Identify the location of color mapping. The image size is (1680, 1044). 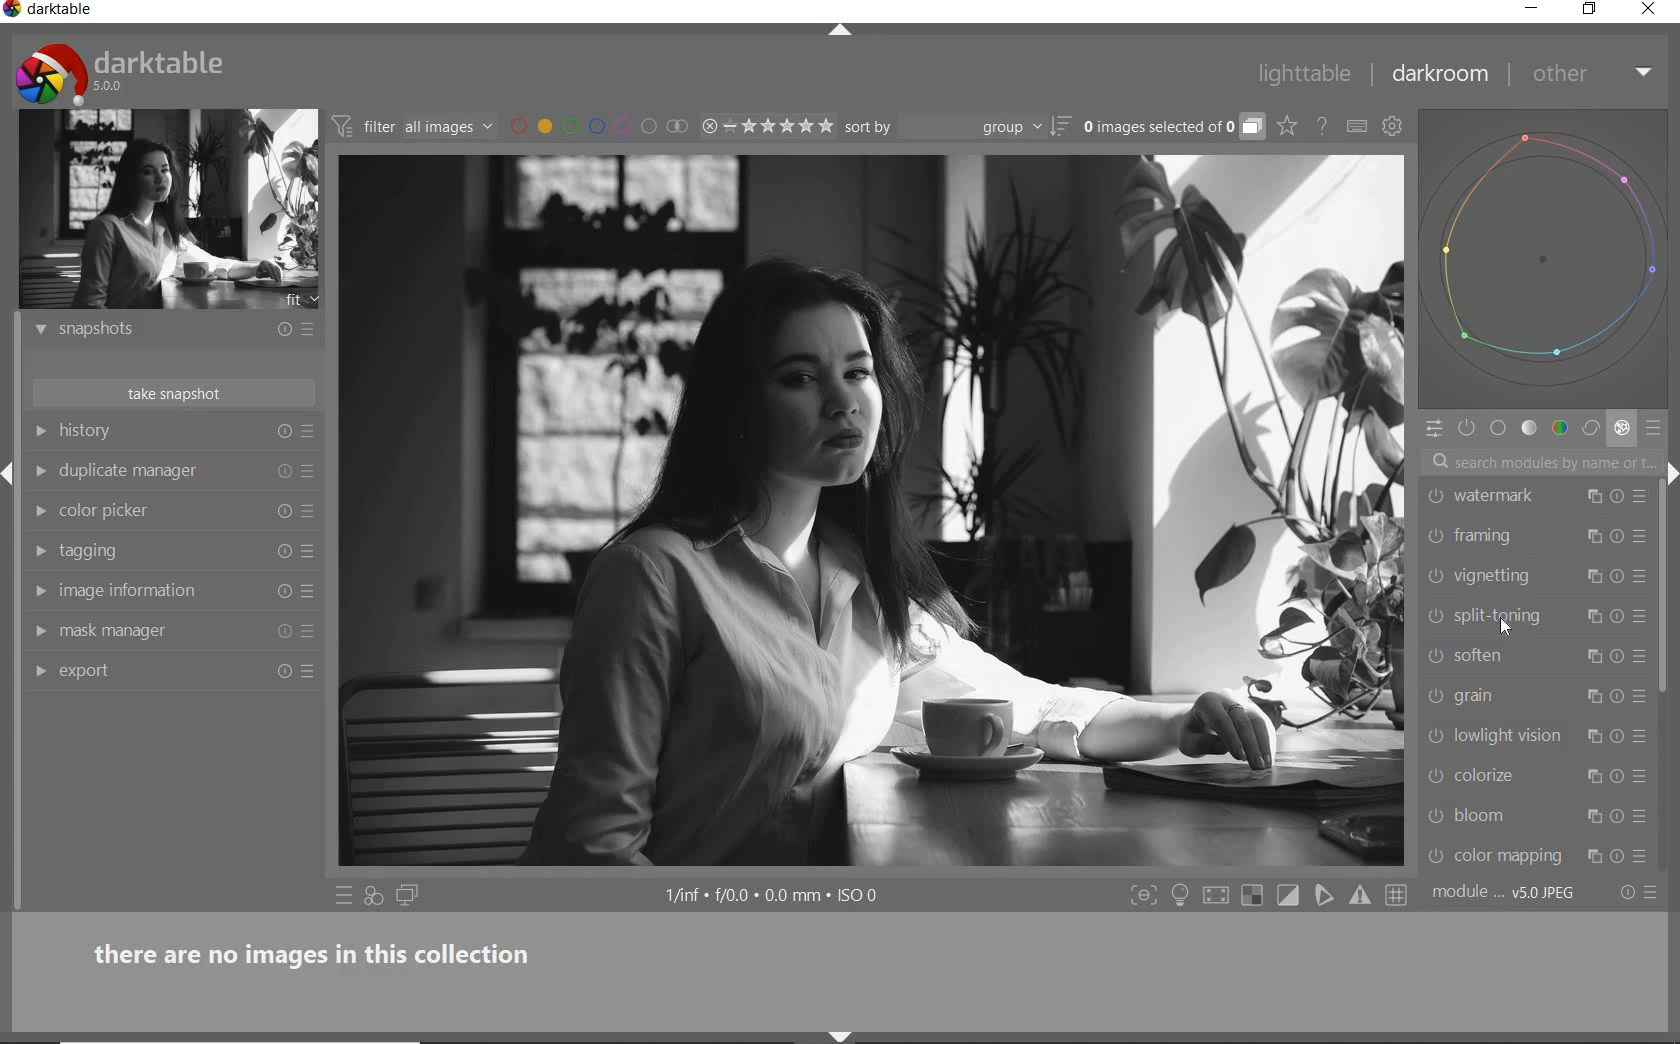
(1513, 855).